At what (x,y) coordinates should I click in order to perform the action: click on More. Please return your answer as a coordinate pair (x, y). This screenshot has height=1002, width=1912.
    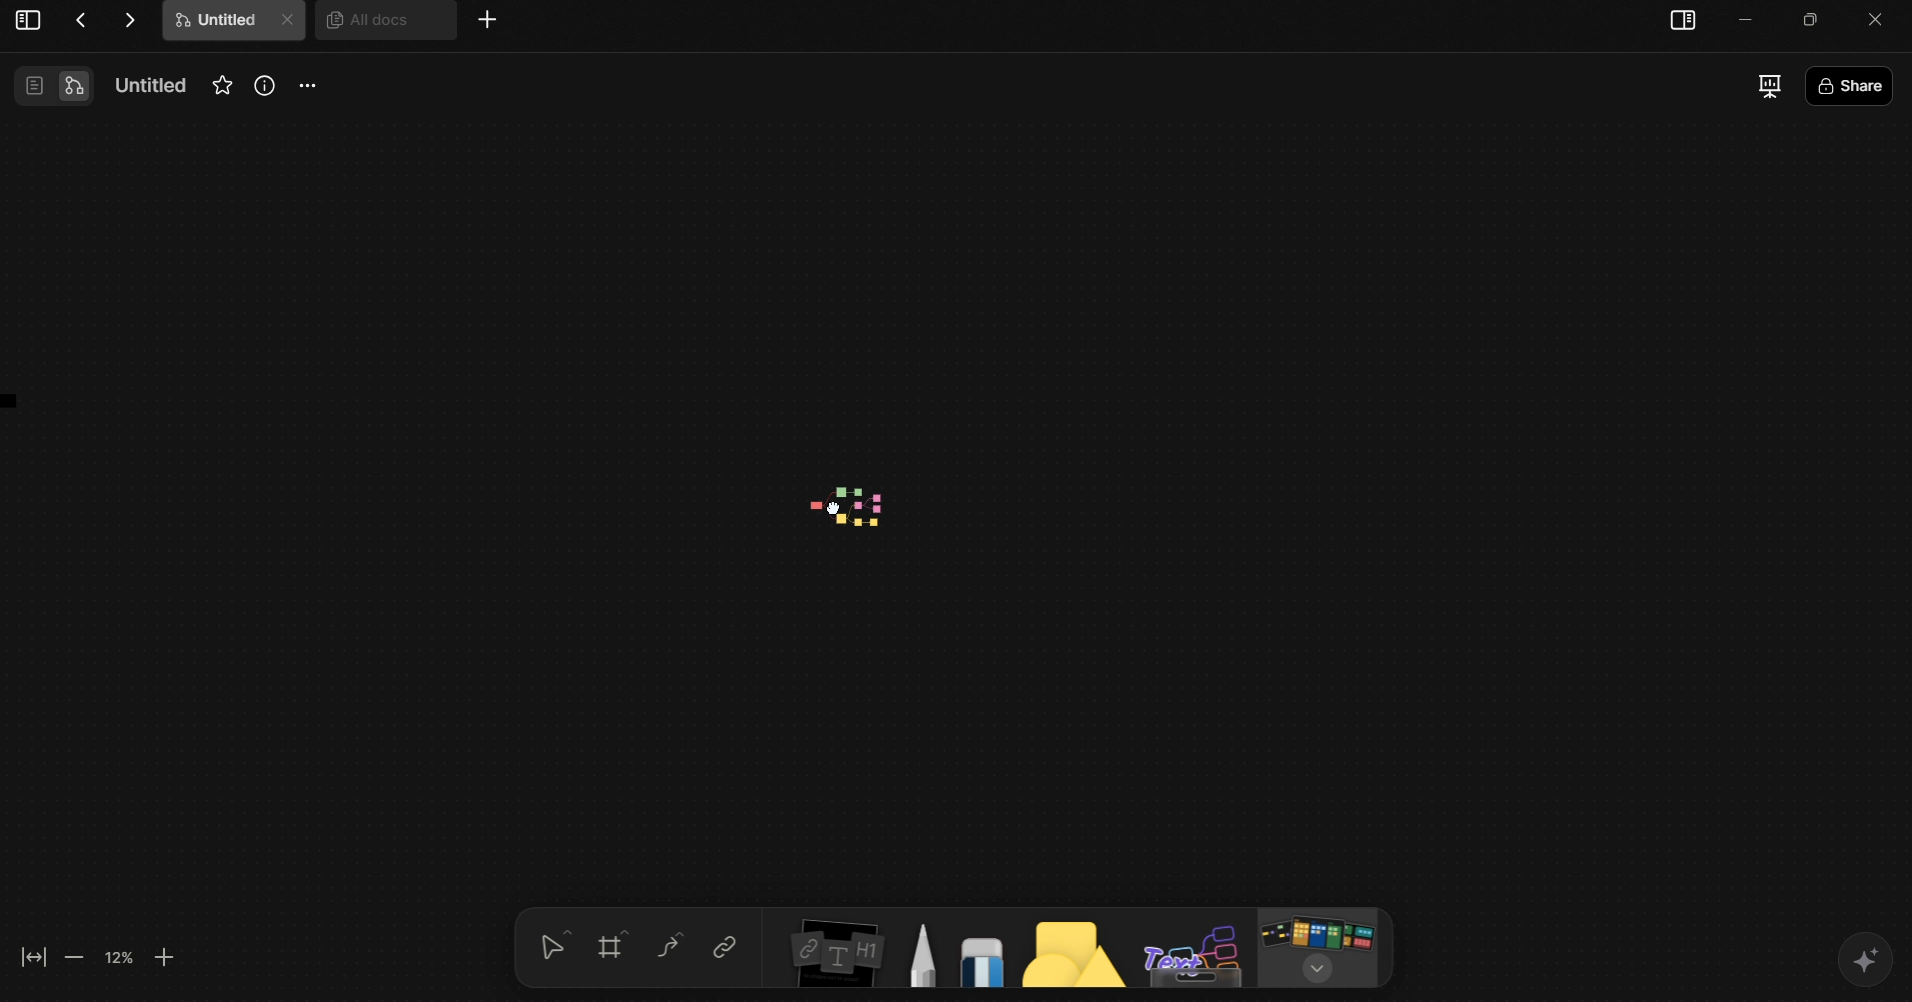
    Looking at the image, I should click on (488, 21).